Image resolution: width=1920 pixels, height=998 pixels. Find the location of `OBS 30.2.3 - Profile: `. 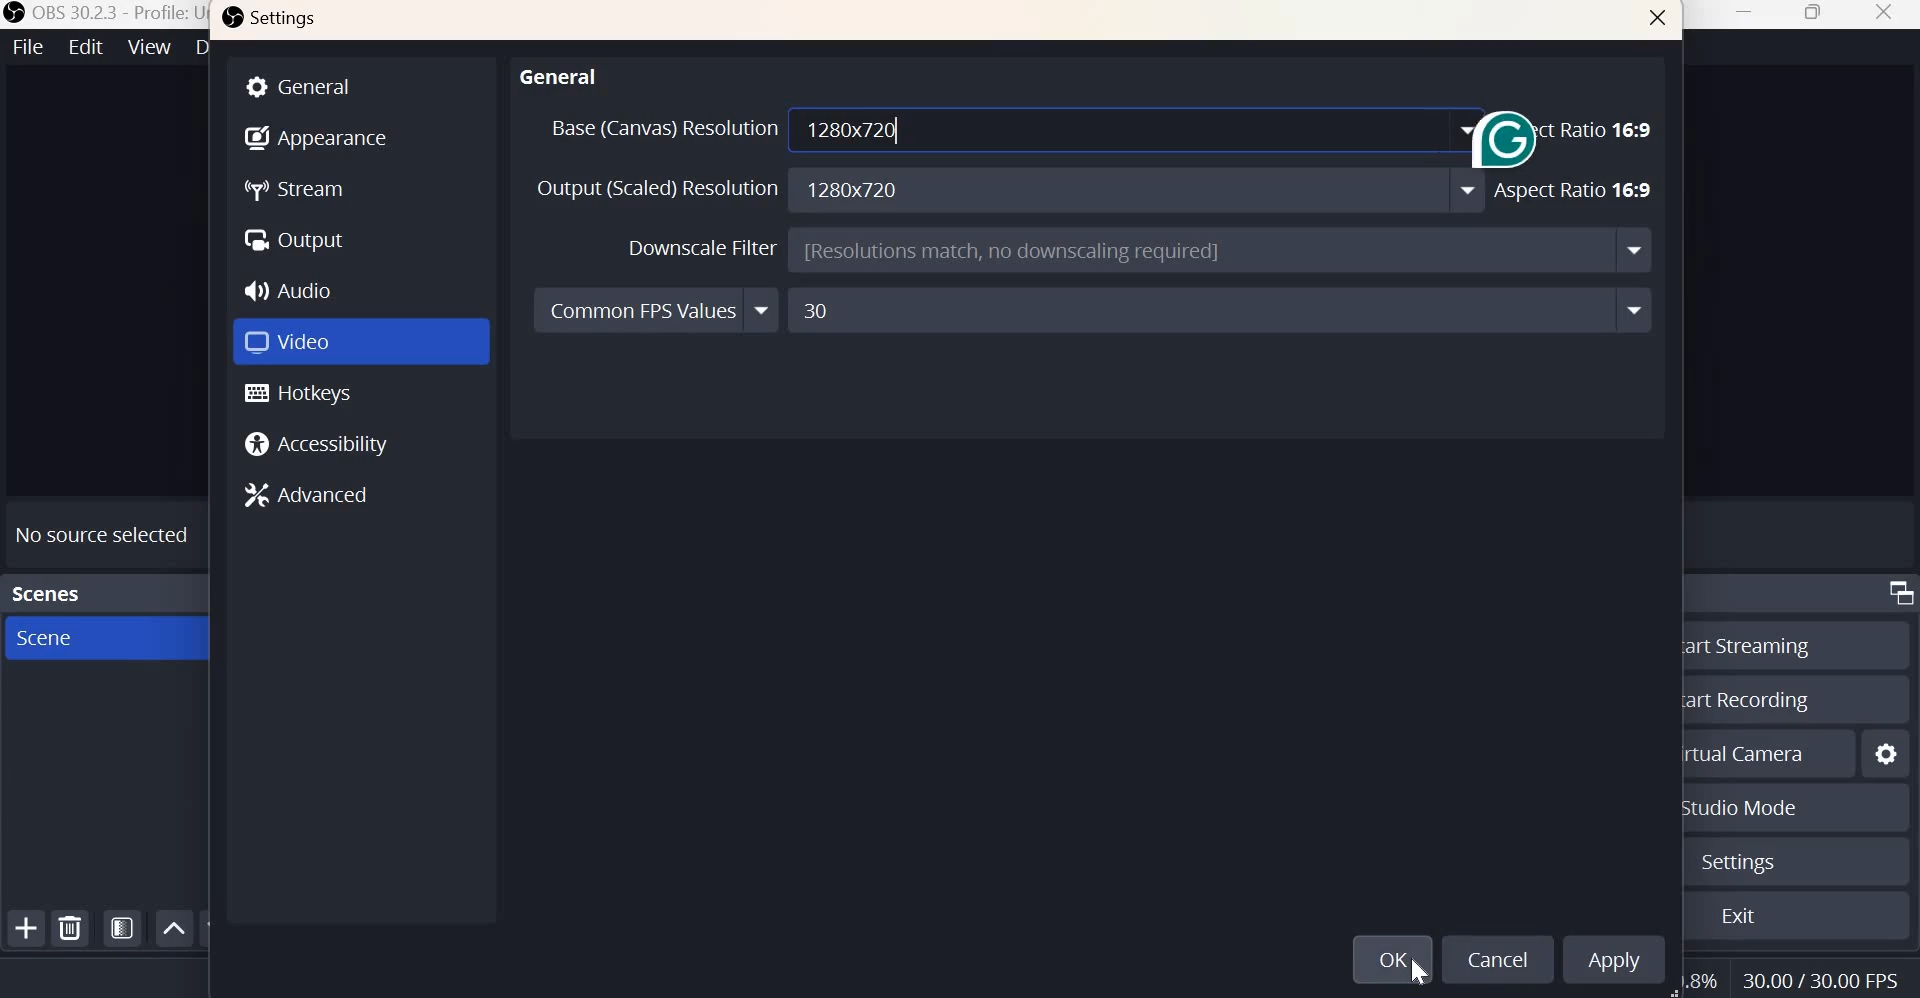

OBS 30.2.3 - Profile:  is located at coordinates (97, 13).